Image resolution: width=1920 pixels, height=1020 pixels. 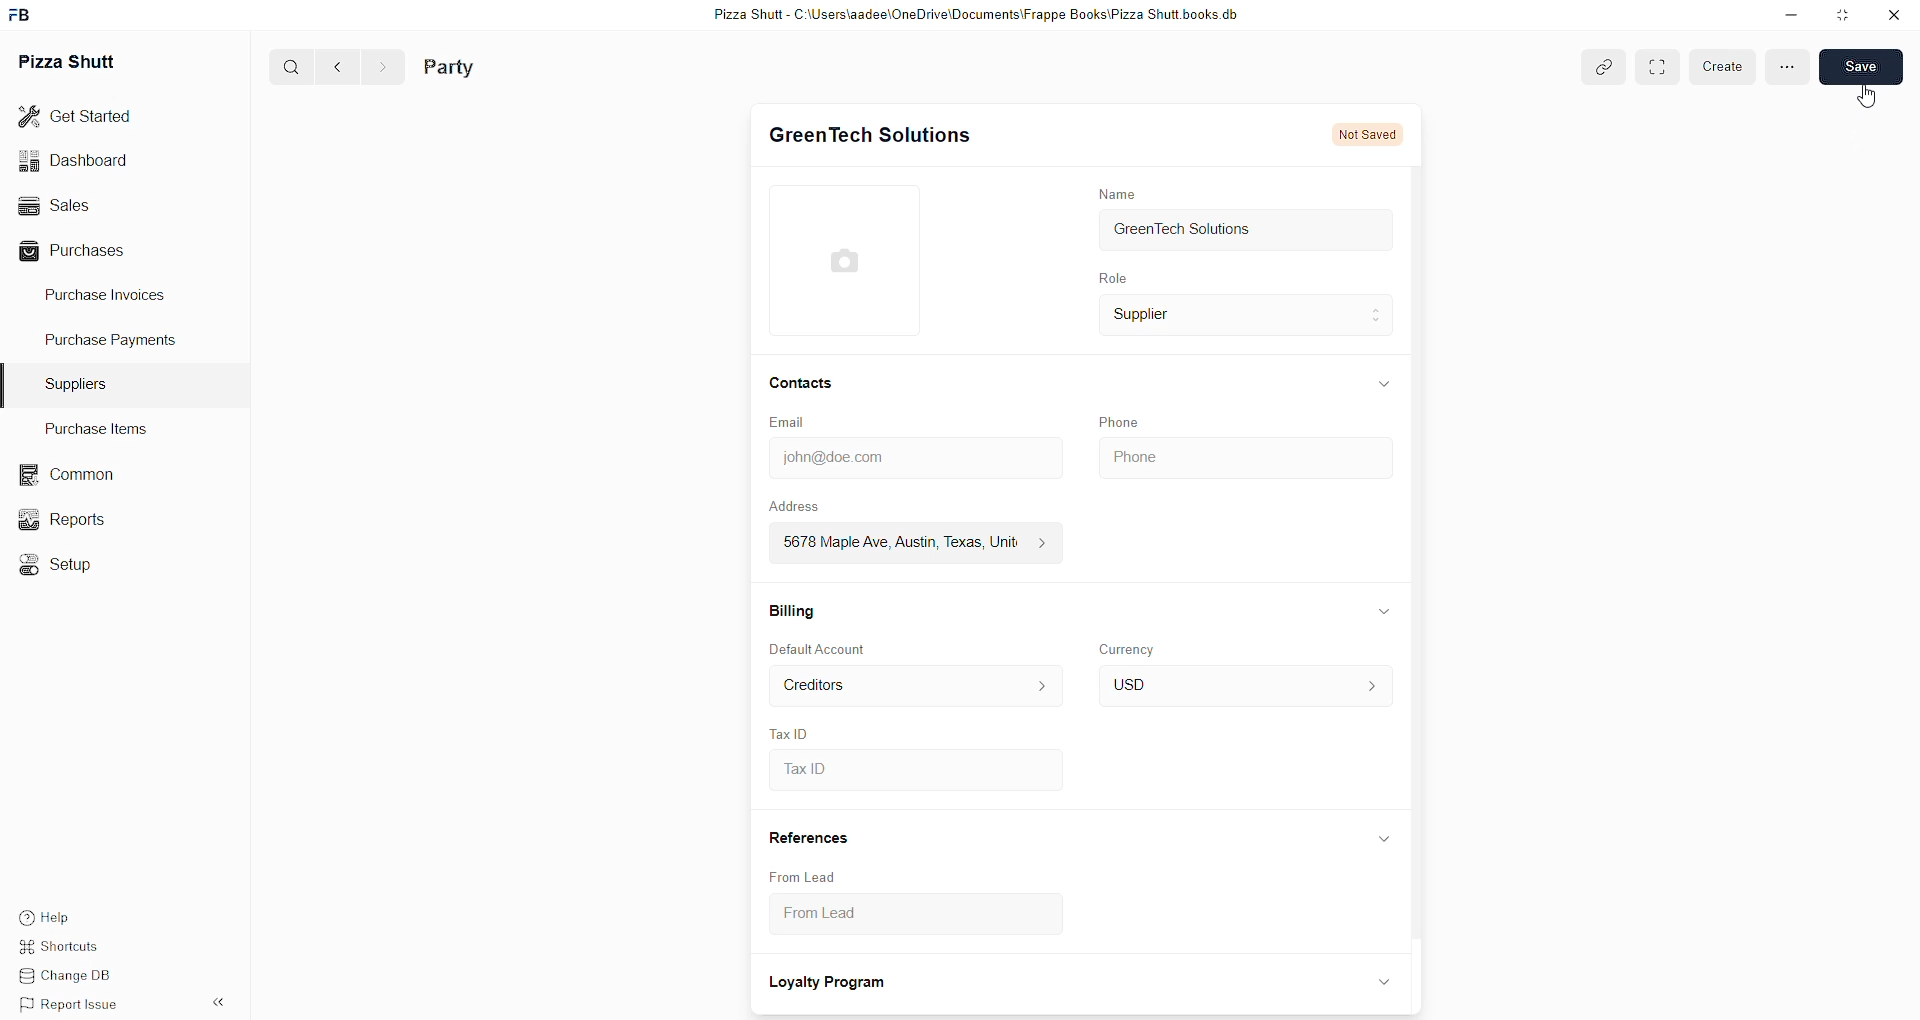 What do you see at coordinates (377, 66) in the screenshot?
I see `next page` at bounding box center [377, 66].